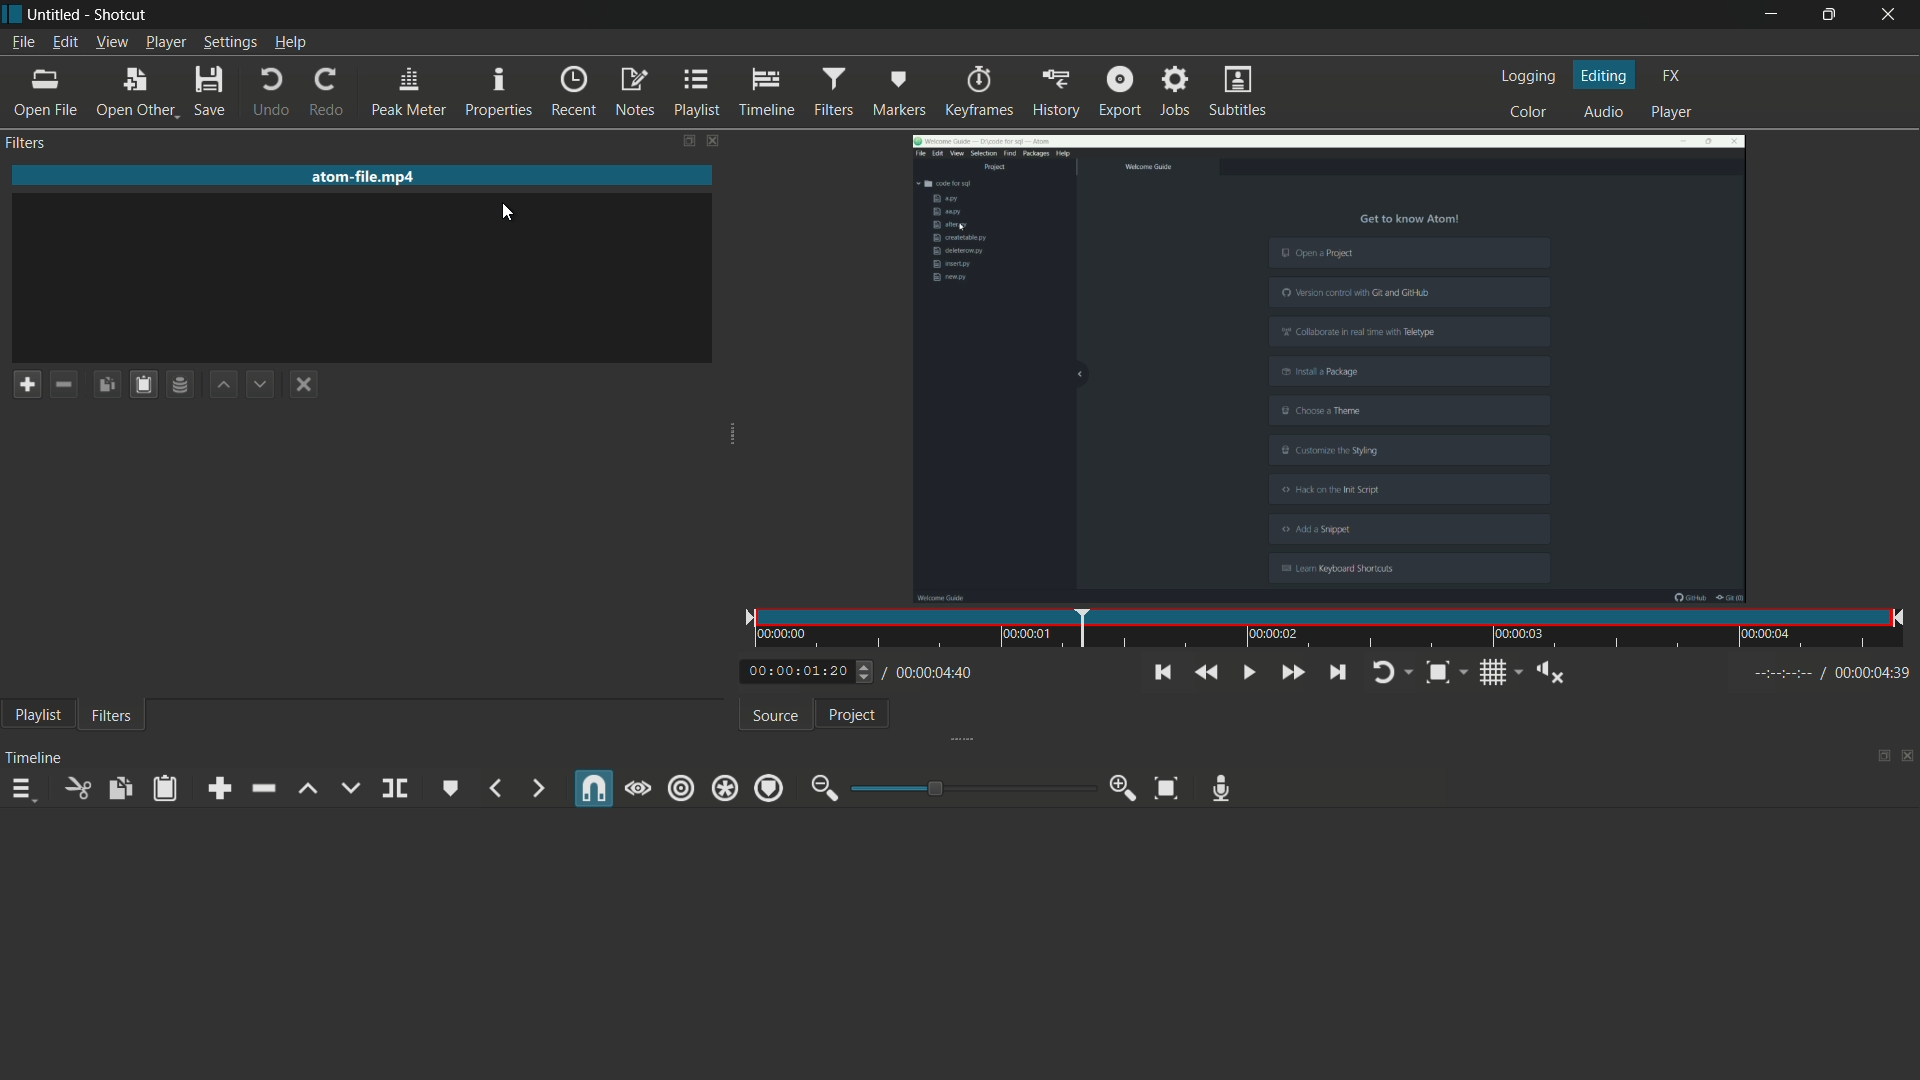 This screenshot has width=1920, height=1080. Describe the element at coordinates (851, 714) in the screenshot. I see `project` at that location.